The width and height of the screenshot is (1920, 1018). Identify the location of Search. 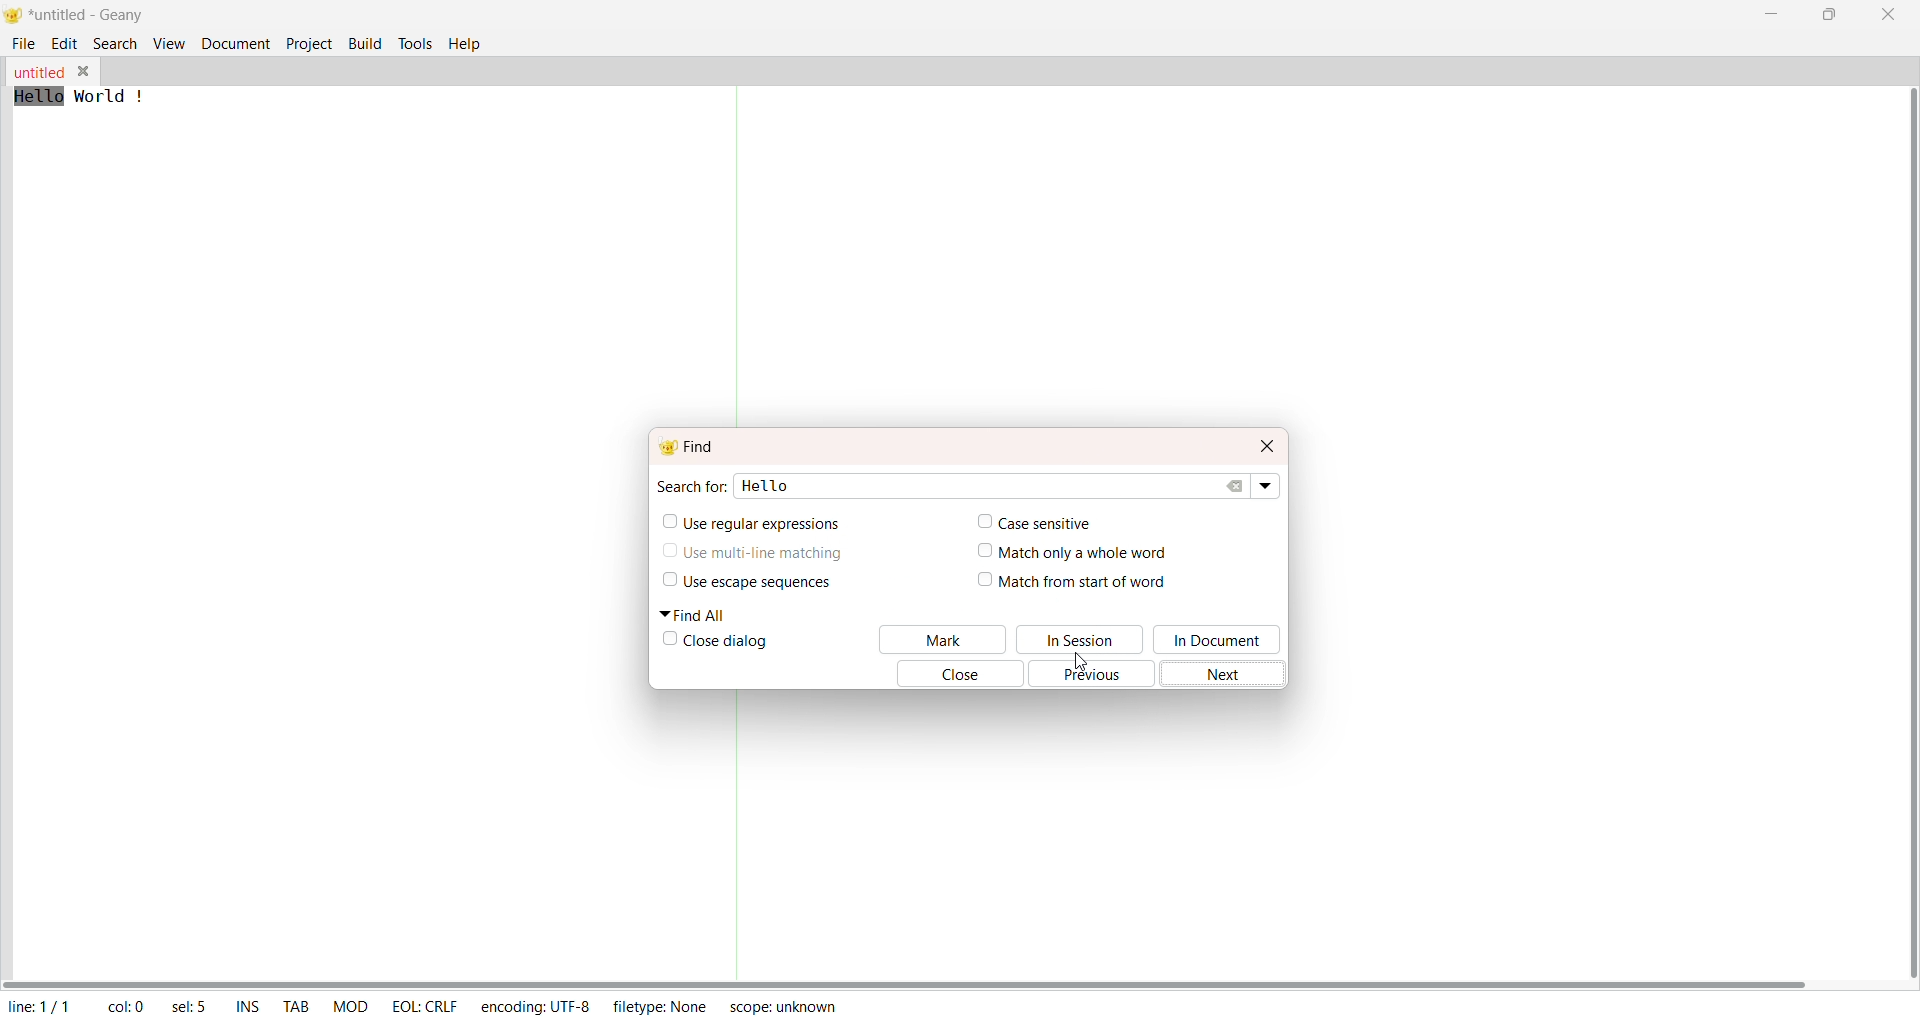
(114, 43).